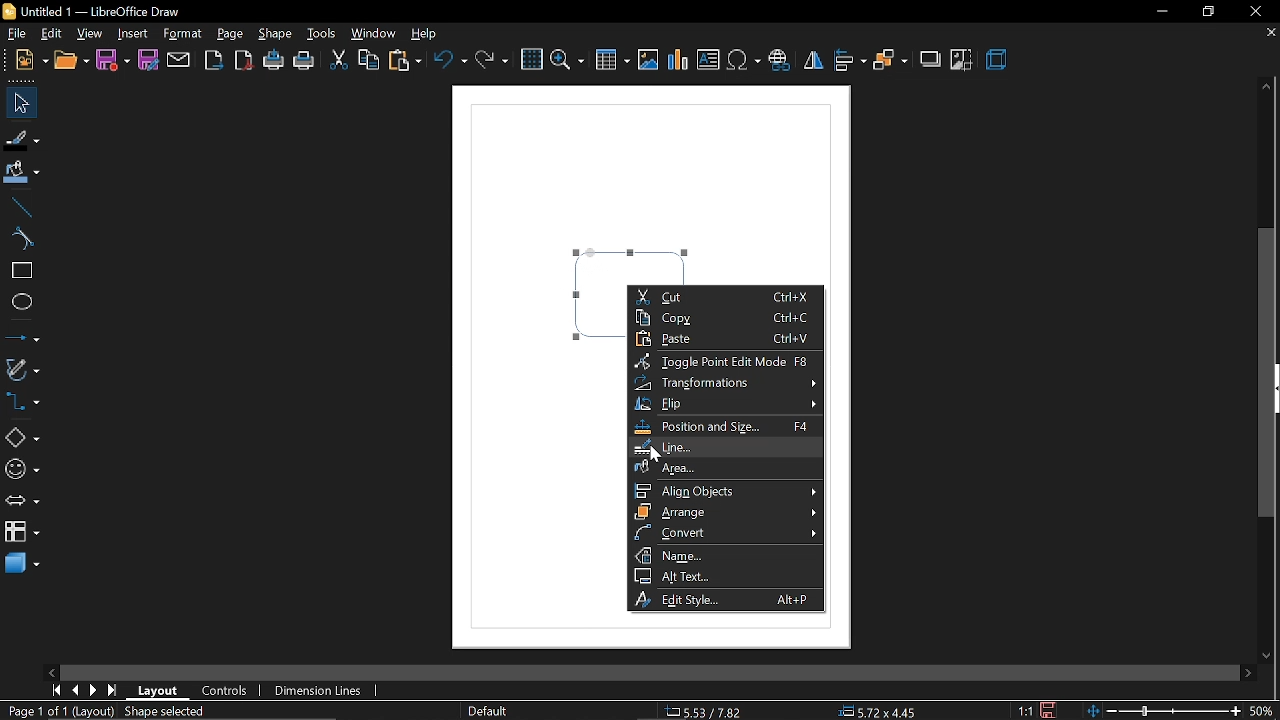 Image resolution: width=1280 pixels, height=720 pixels. Describe the element at coordinates (19, 531) in the screenshot. I see `flowchart` at that location.